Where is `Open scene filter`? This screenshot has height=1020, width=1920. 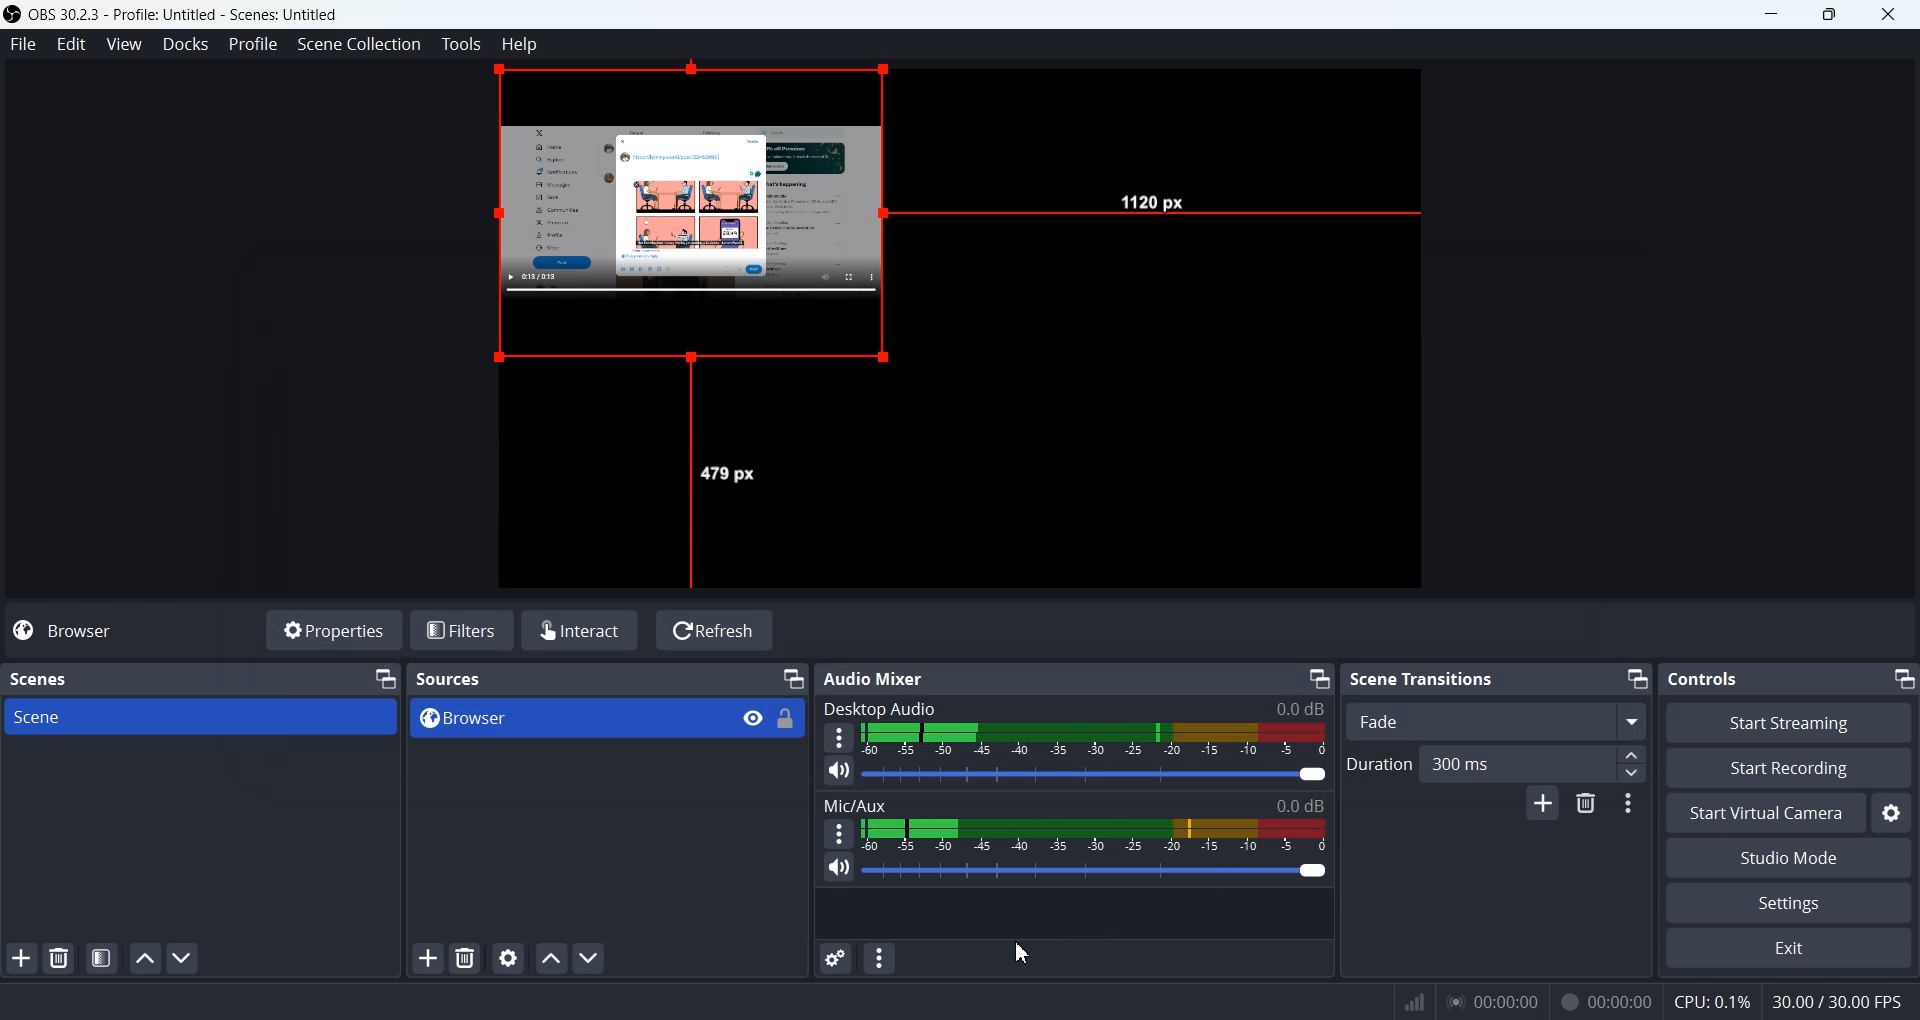
Open scene filter is located at coordinates (101, 960).